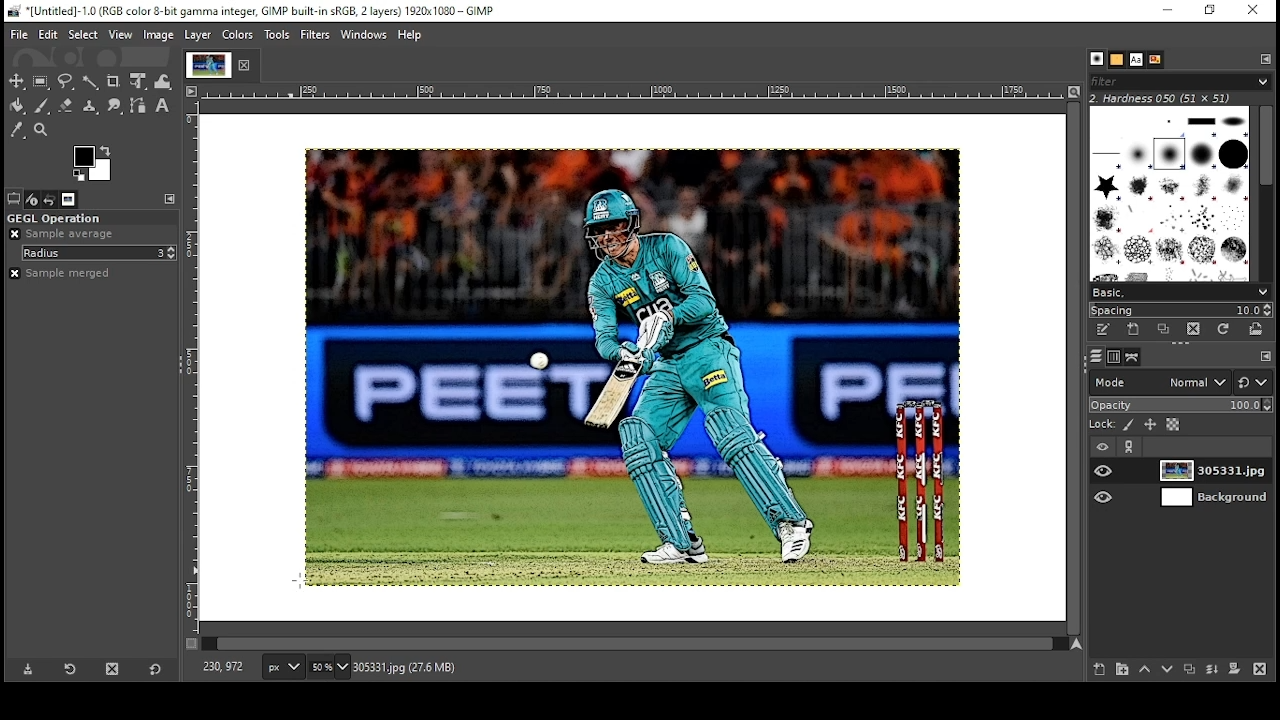  I want to click on brushes, so click(1098, 60).